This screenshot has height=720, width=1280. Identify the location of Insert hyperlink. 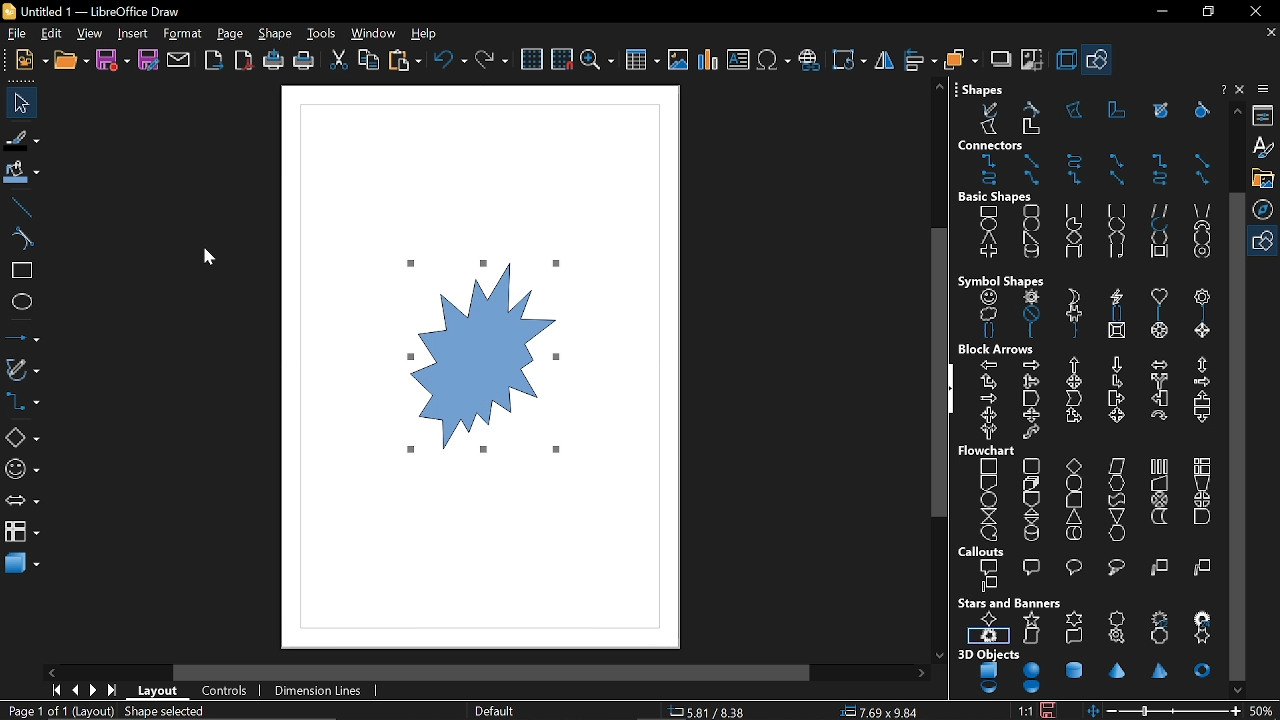
(810, 61).